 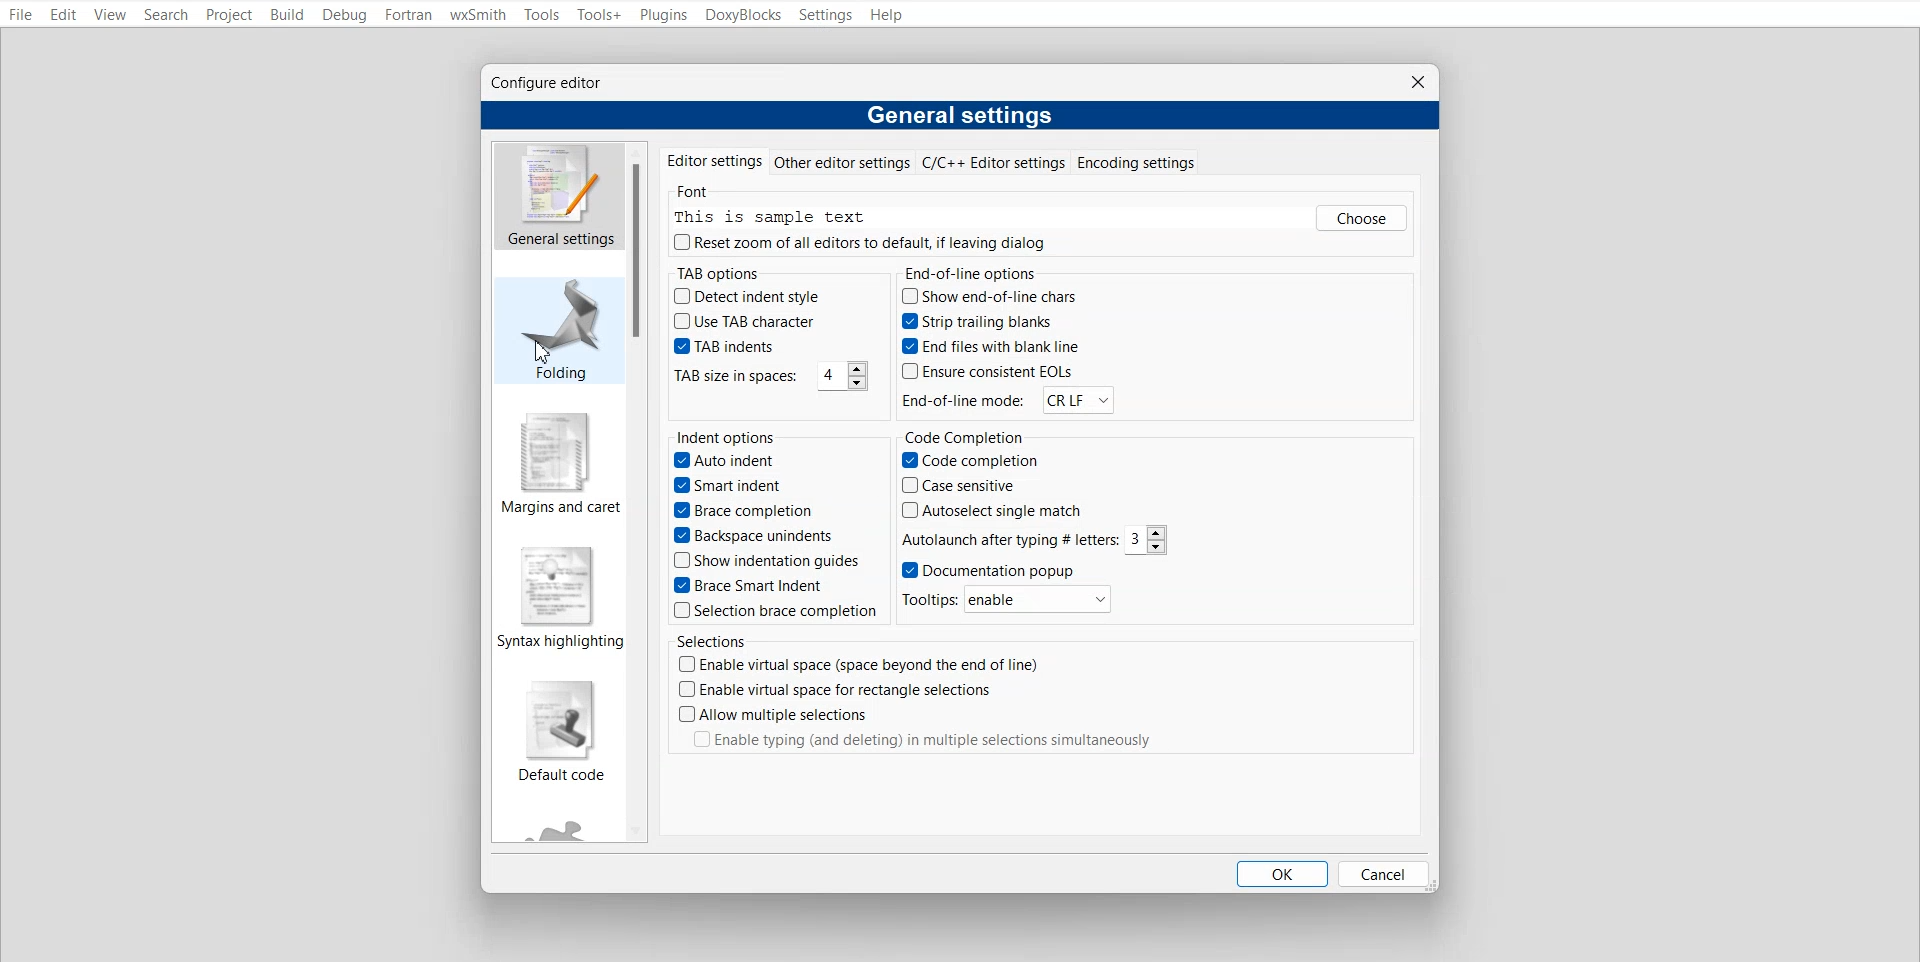 I want to click on Backspace unindents, so click(x=758, y=537).